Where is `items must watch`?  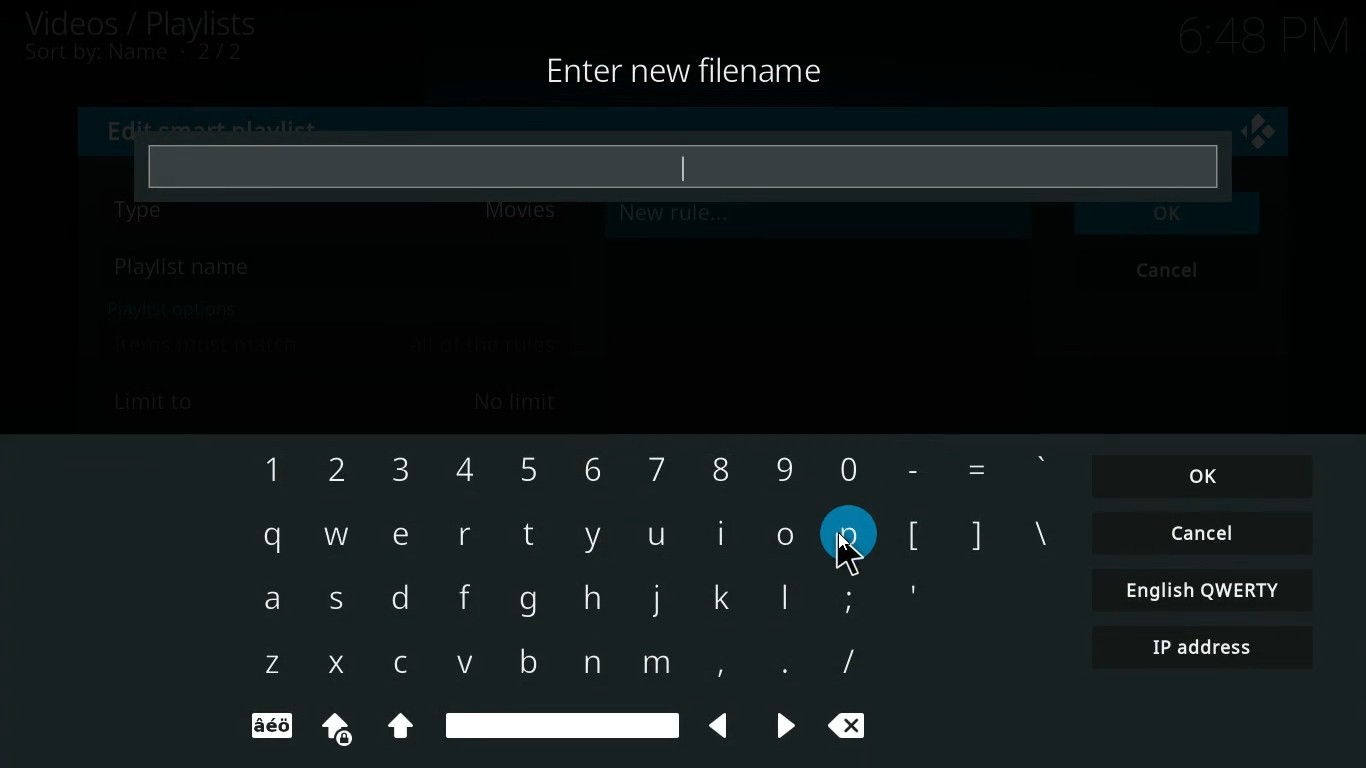 items must watch is located at coordinates (335, 345).